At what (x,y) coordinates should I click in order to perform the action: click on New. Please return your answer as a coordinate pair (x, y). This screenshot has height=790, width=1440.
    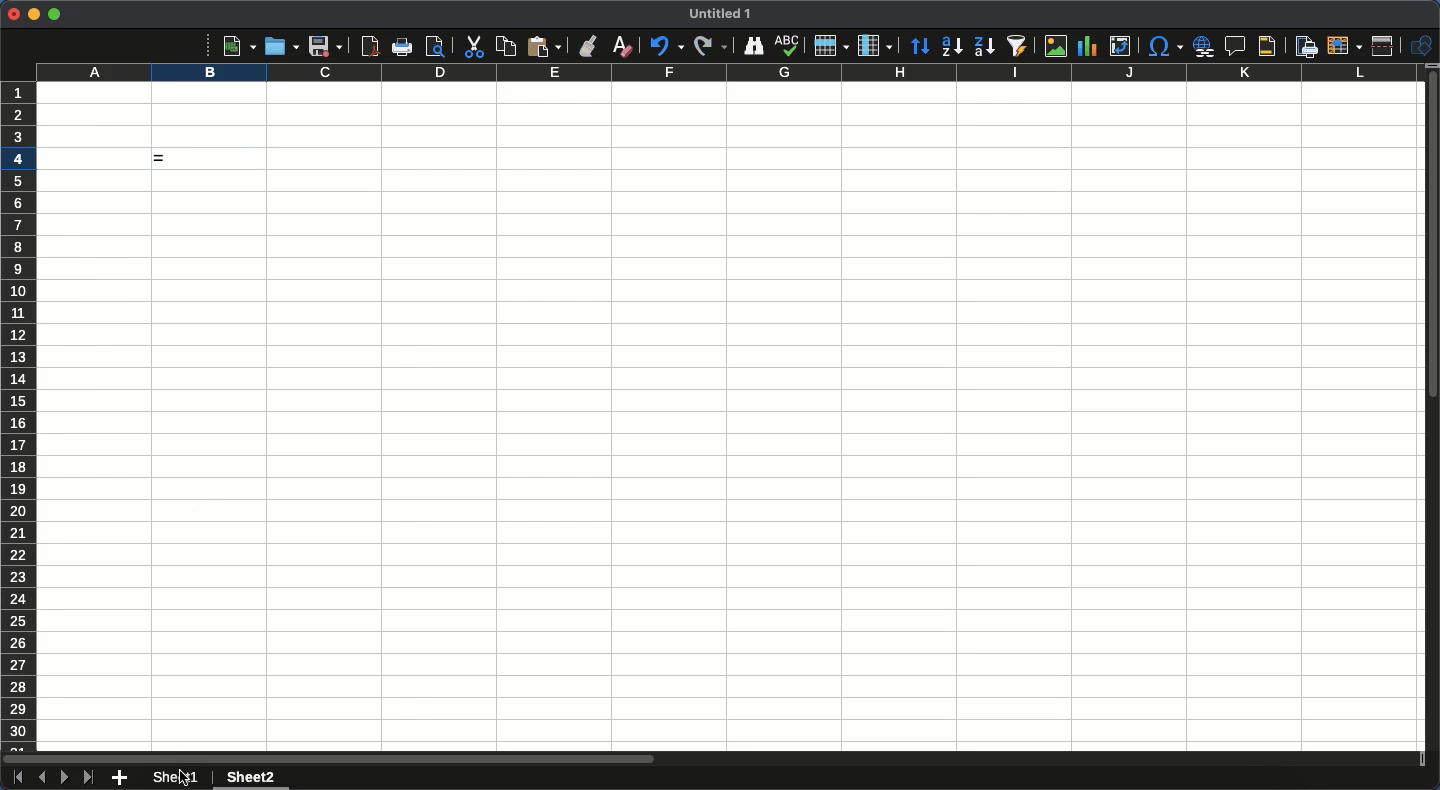
    Looking at the image, I should click on (239, 45).